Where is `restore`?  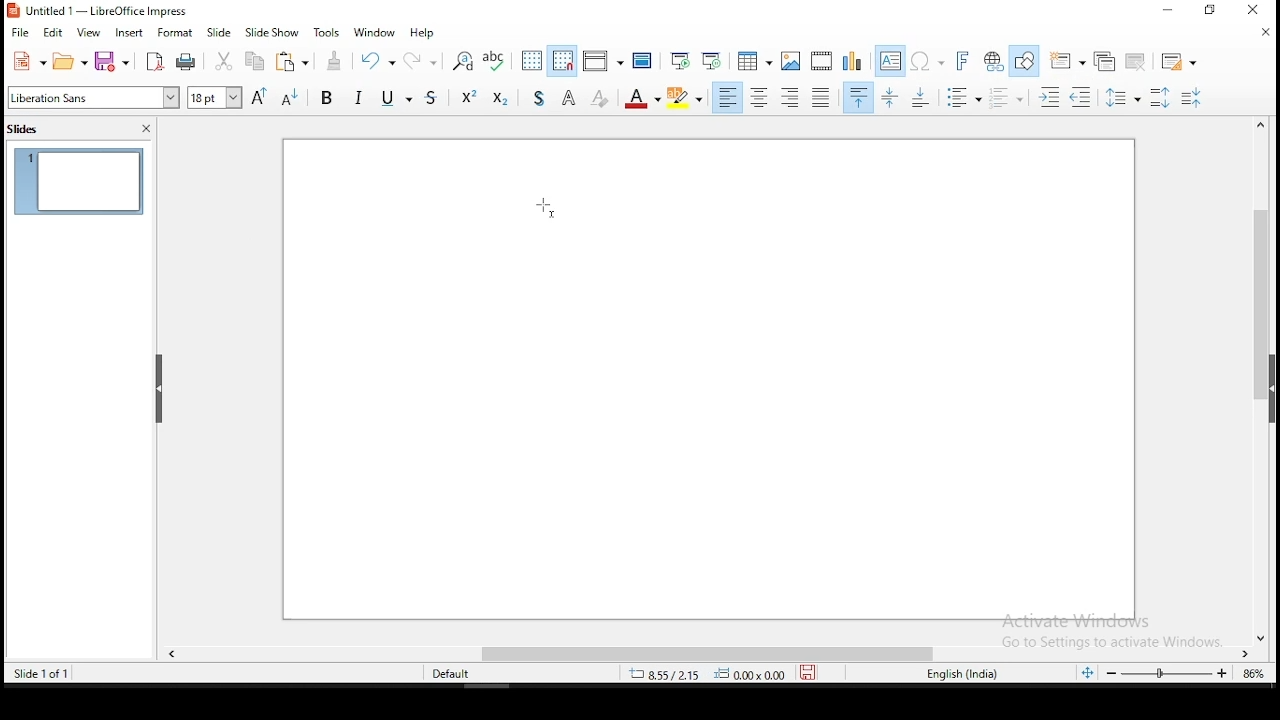 restore is located at coordinates (1210, 11).